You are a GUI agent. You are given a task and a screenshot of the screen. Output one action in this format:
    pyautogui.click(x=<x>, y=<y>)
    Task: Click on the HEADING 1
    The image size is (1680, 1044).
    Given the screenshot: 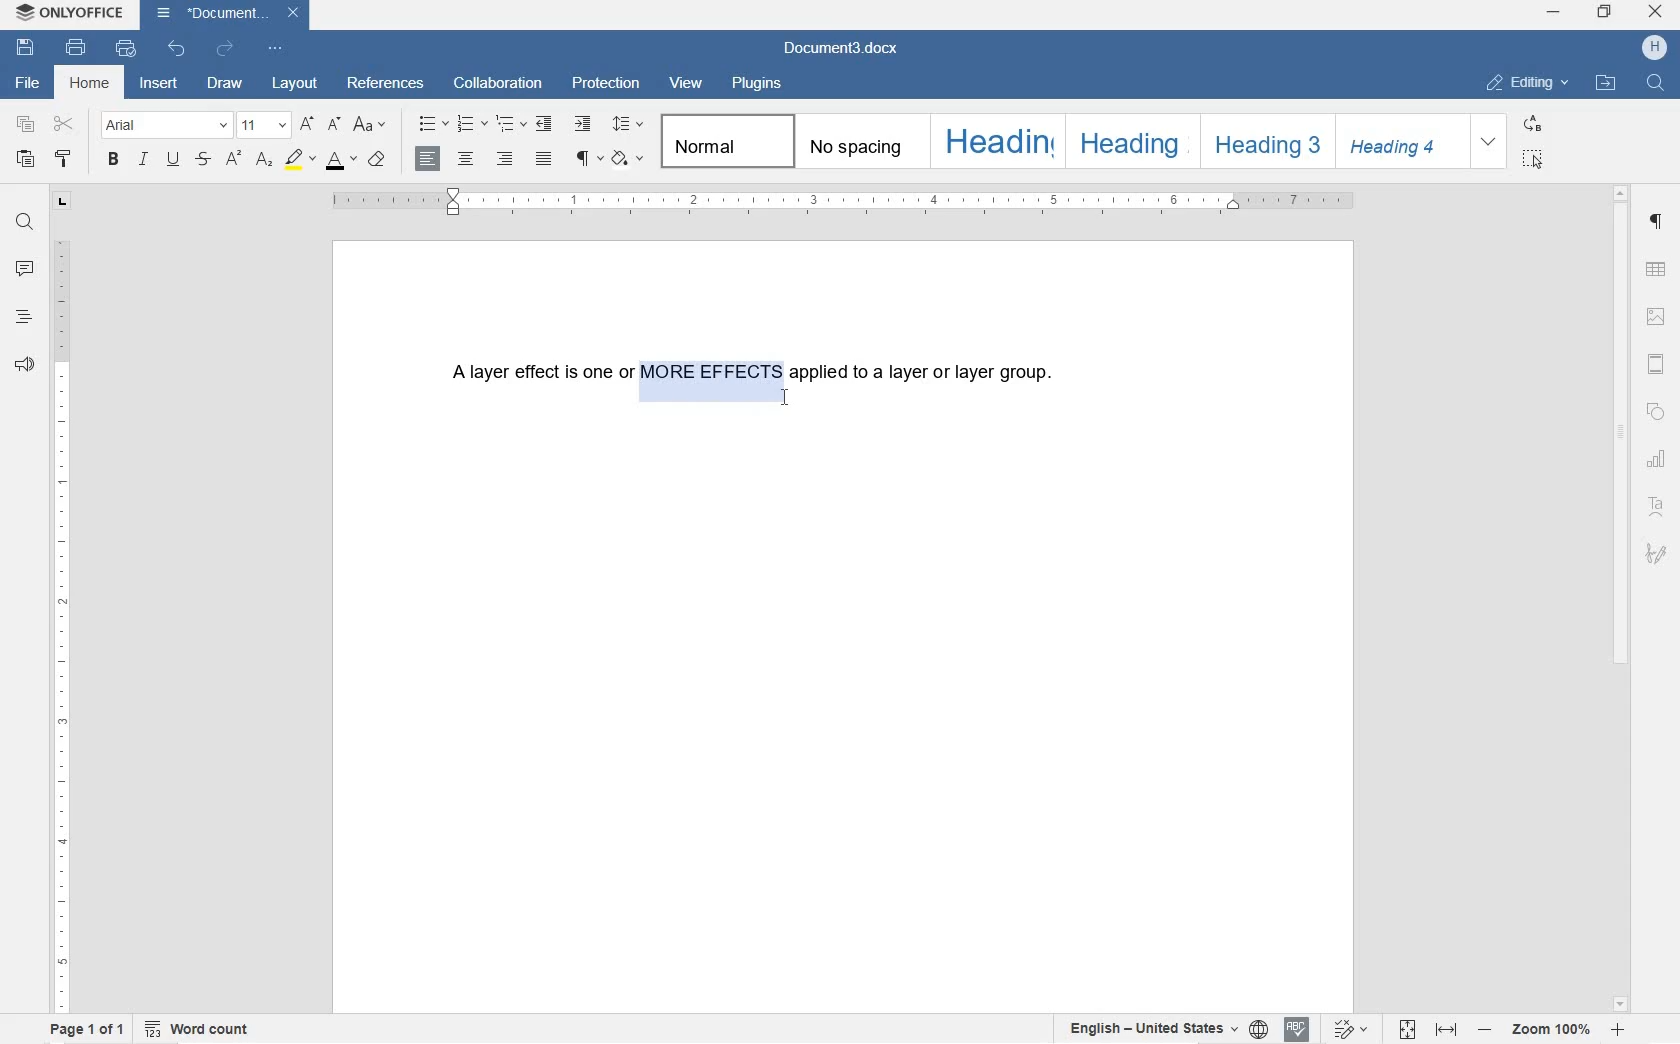 What is the action you would take?
    pyautogui.click(x=995, y=139)
    